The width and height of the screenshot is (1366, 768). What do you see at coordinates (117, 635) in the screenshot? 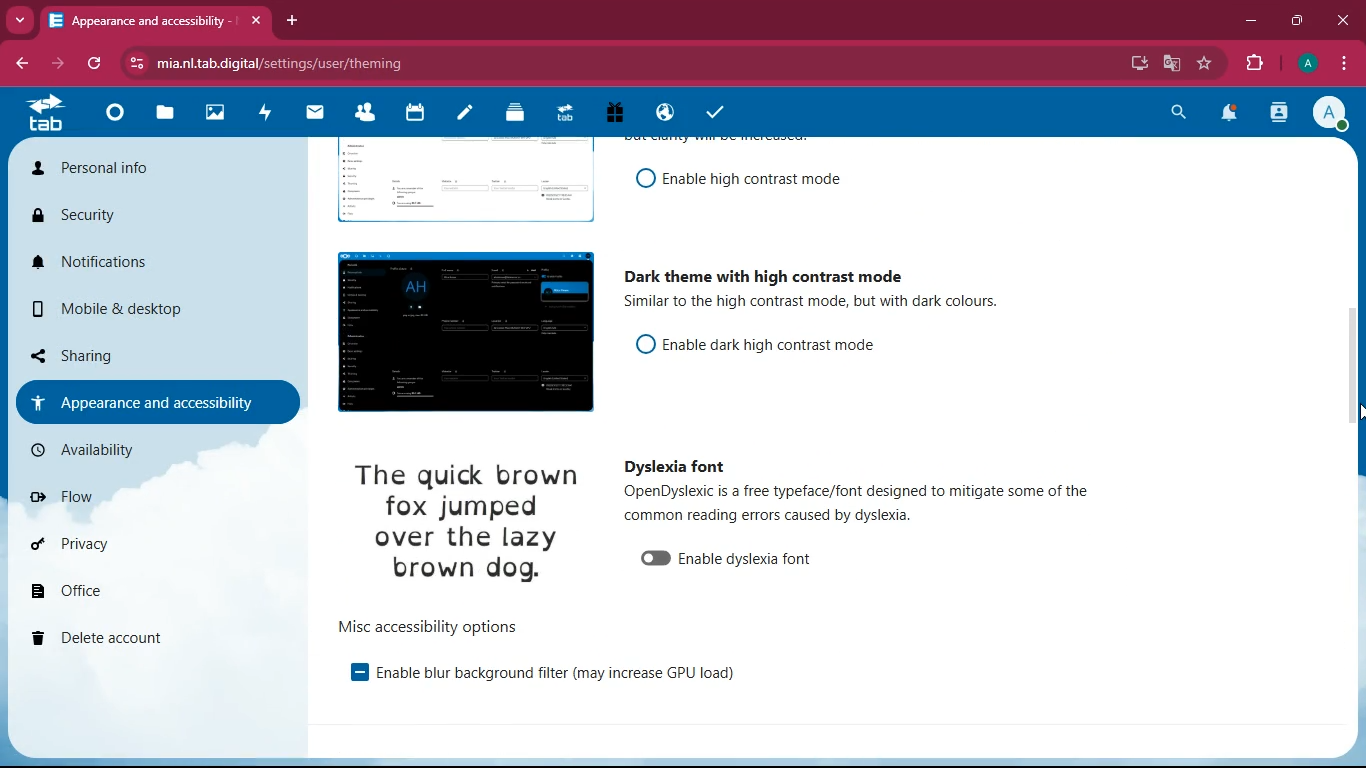
I see `delete` at bounding box center [117, 635].